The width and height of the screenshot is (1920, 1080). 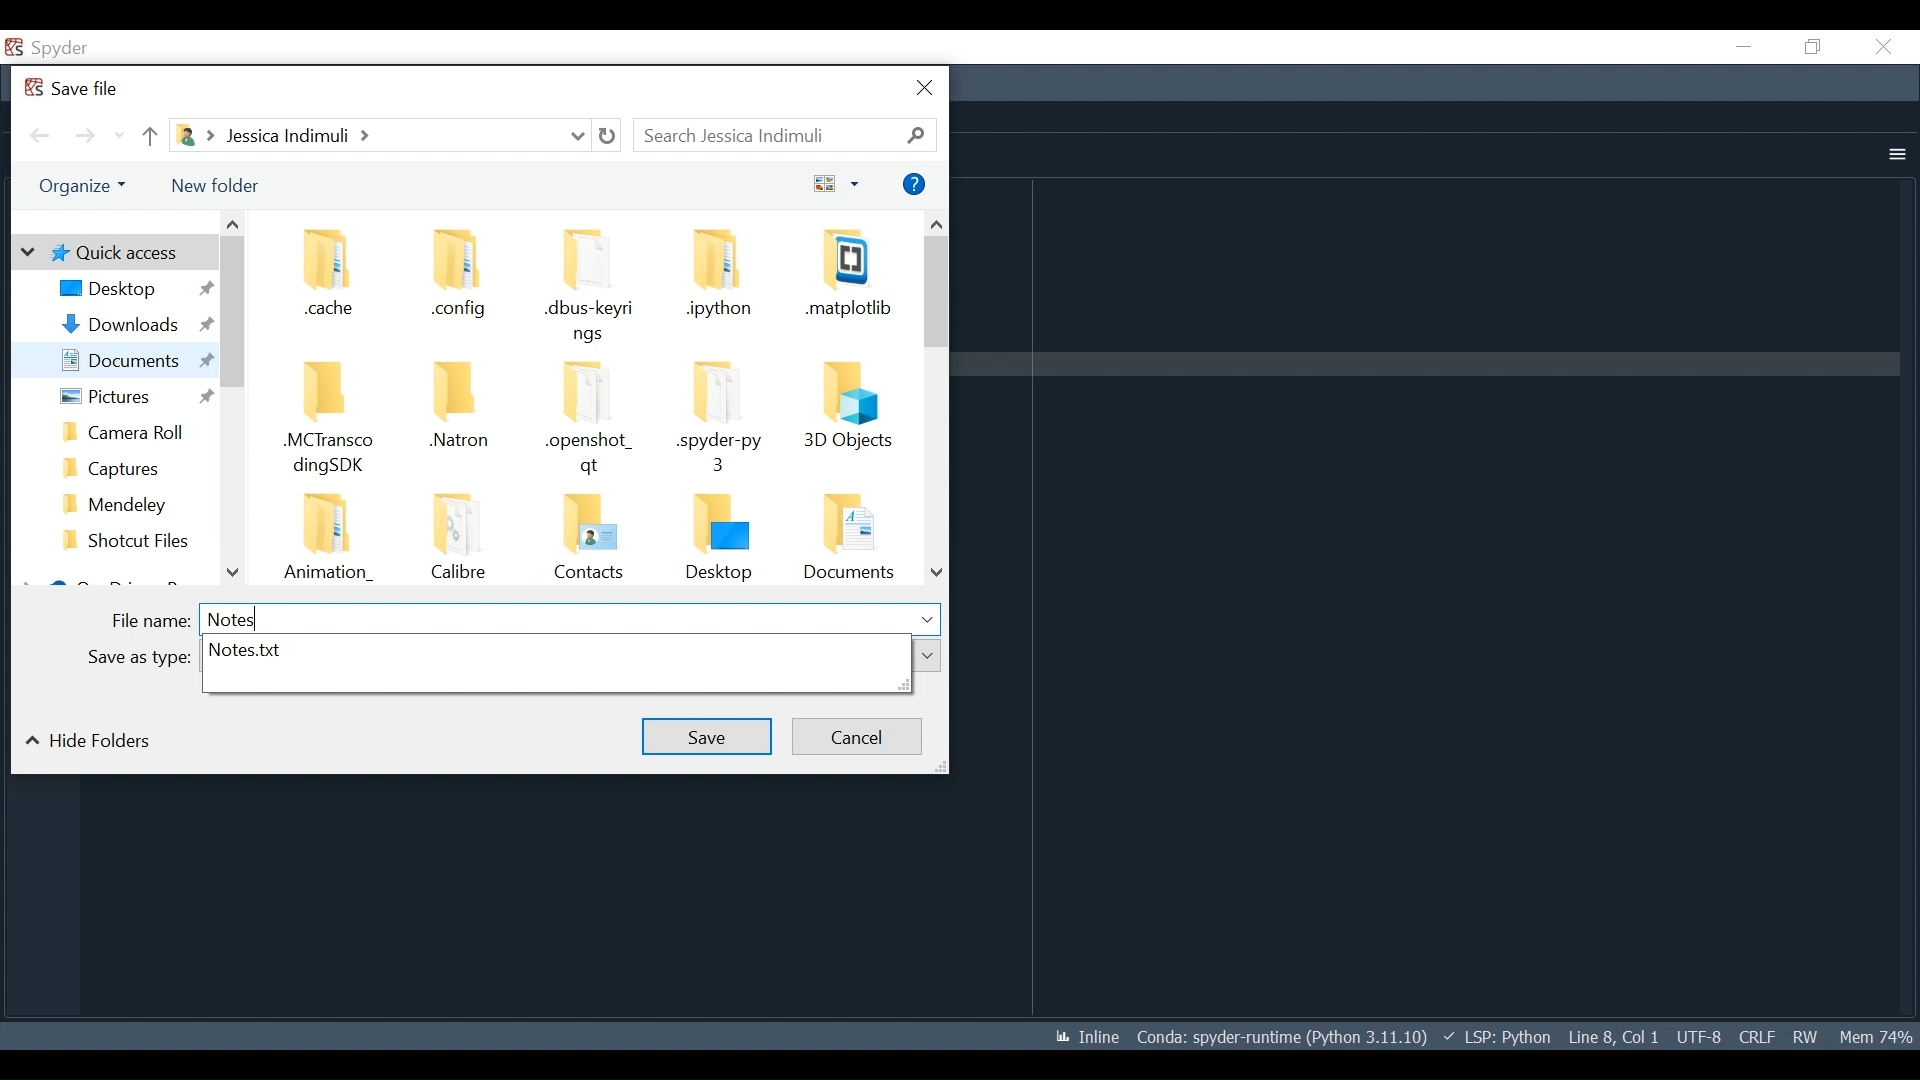 What do you see at coordinates (850, 420) in the screenshot?
I see `Folder` at bounding box center [850, 420].